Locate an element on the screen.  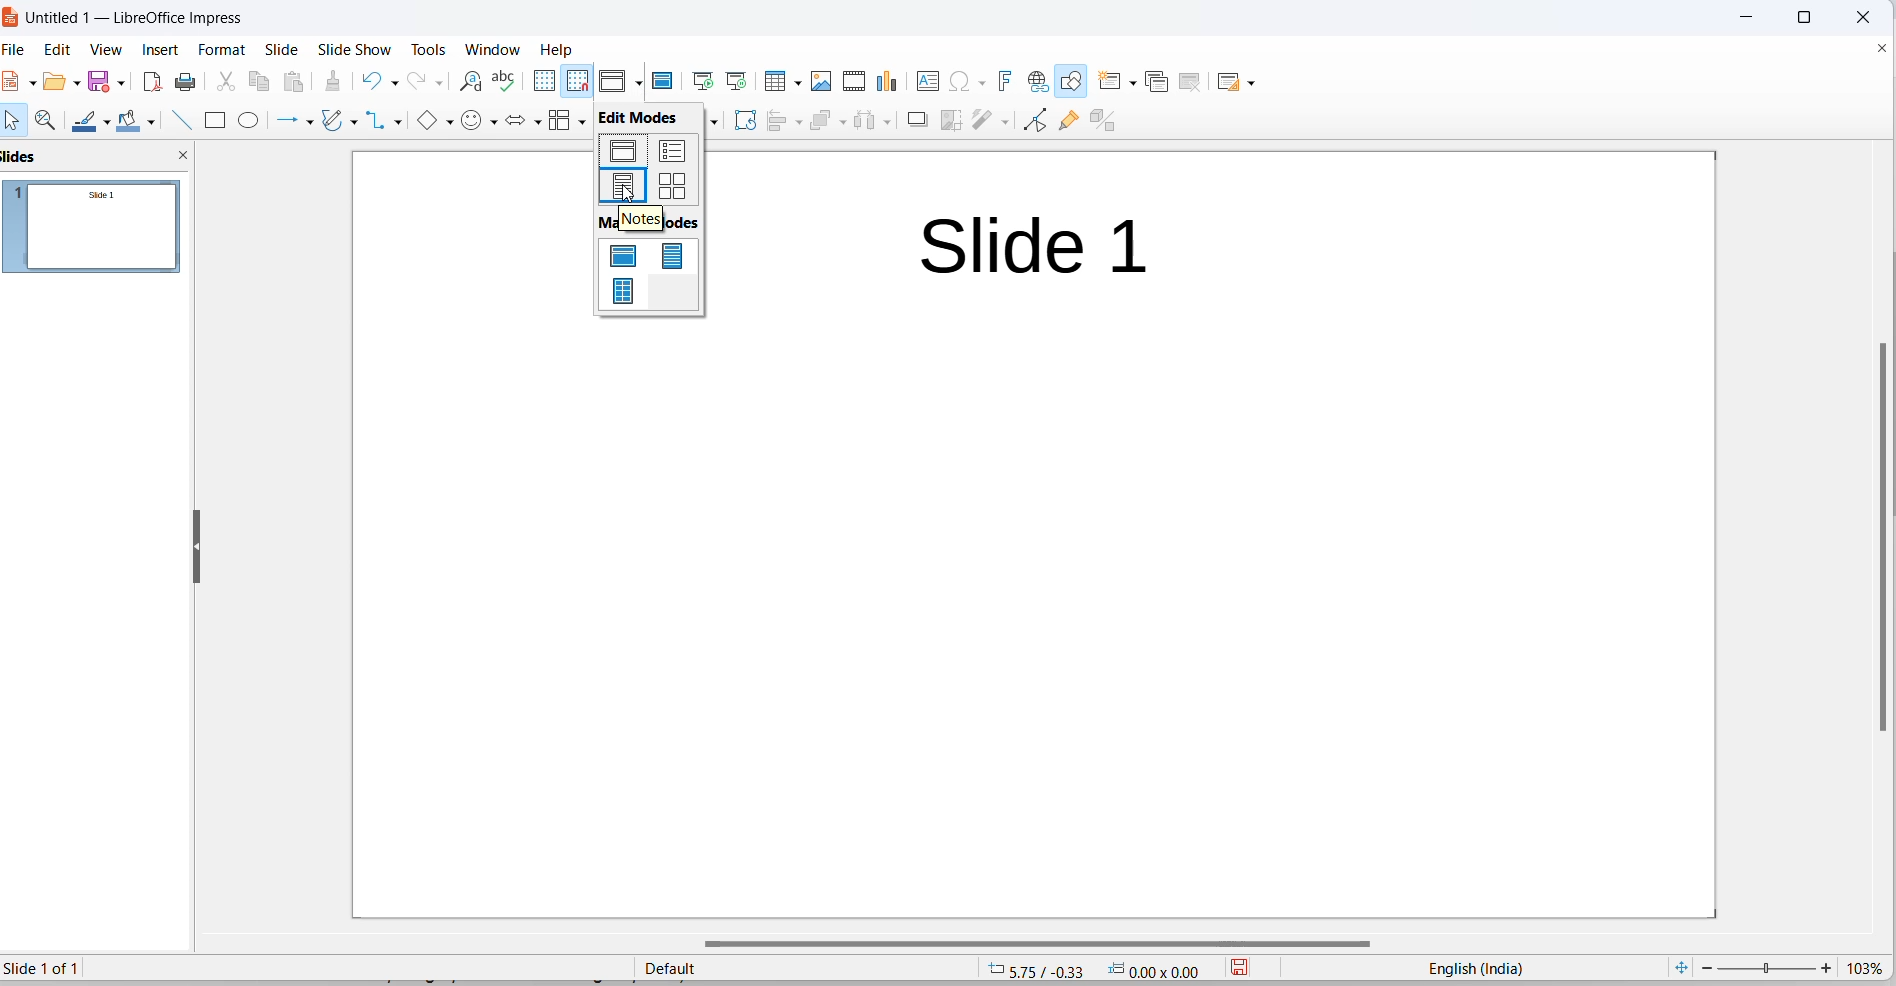
tools is located at coordinates (431, 49).